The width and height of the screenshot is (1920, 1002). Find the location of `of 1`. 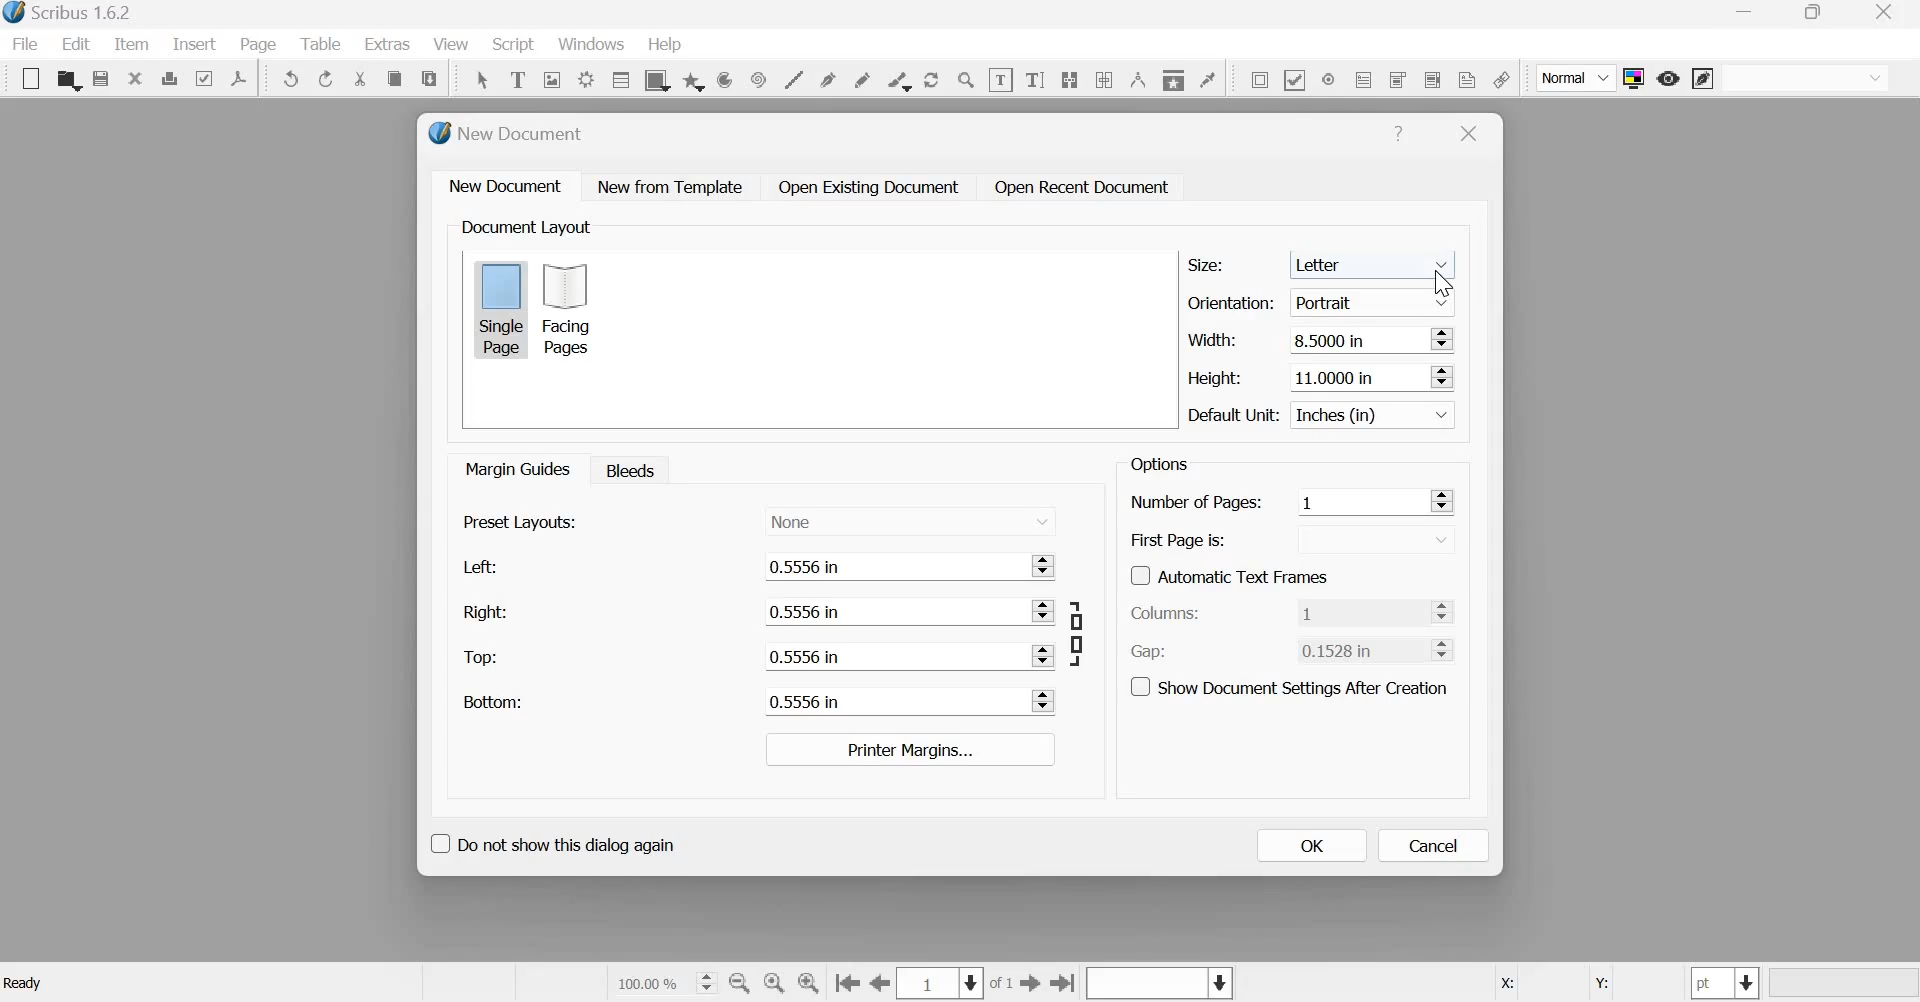

of 1 is located at coordinates (1002, 984).